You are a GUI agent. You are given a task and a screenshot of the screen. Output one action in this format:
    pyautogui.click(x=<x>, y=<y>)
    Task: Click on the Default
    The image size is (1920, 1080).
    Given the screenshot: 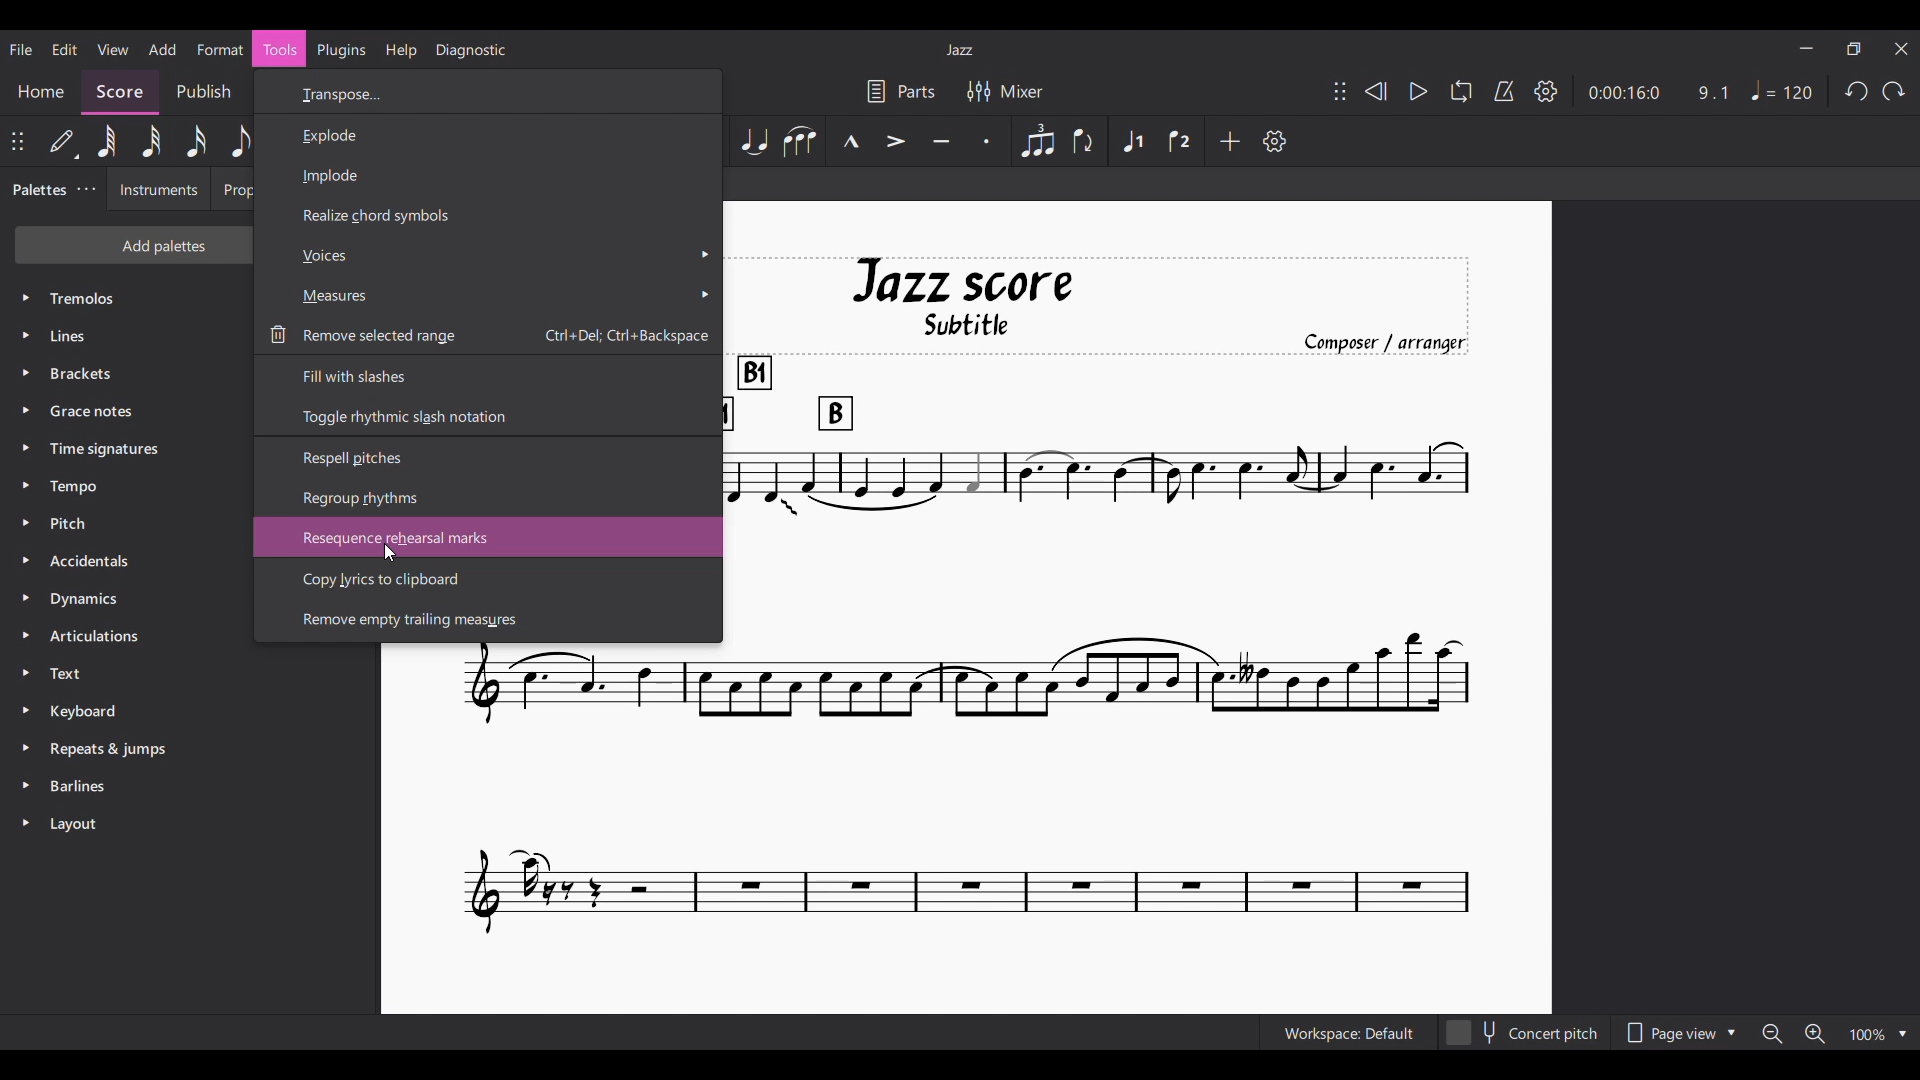 What is the action you would take?
    pyautogui.click(x=63, y=141)
    